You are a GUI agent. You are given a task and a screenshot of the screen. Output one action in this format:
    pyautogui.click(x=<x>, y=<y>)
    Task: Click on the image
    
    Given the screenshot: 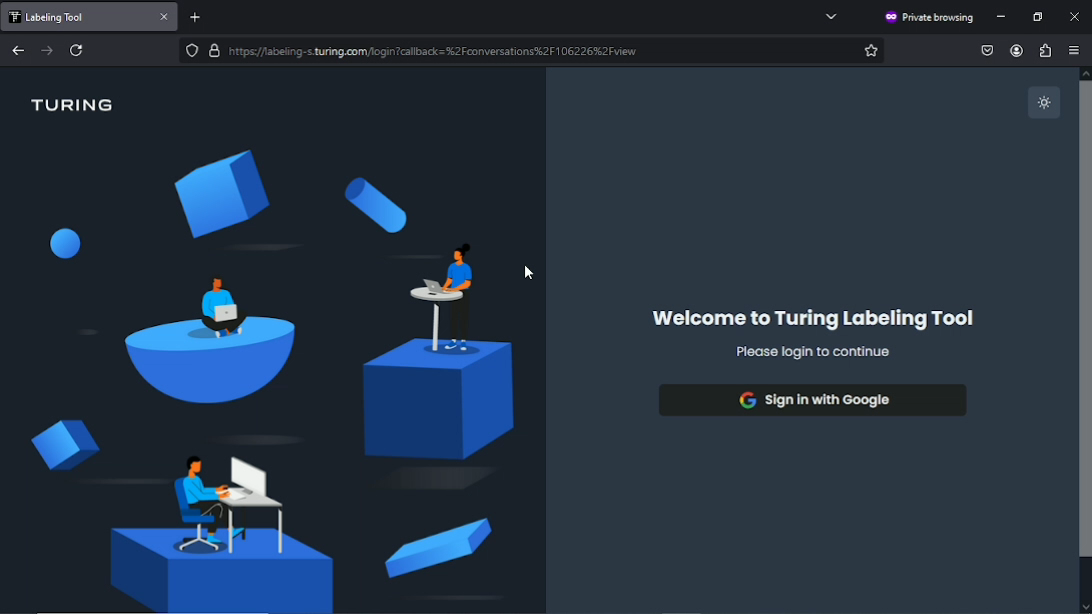 What is the action you would take?
    pyautogui.click(x=272, y=378)
    